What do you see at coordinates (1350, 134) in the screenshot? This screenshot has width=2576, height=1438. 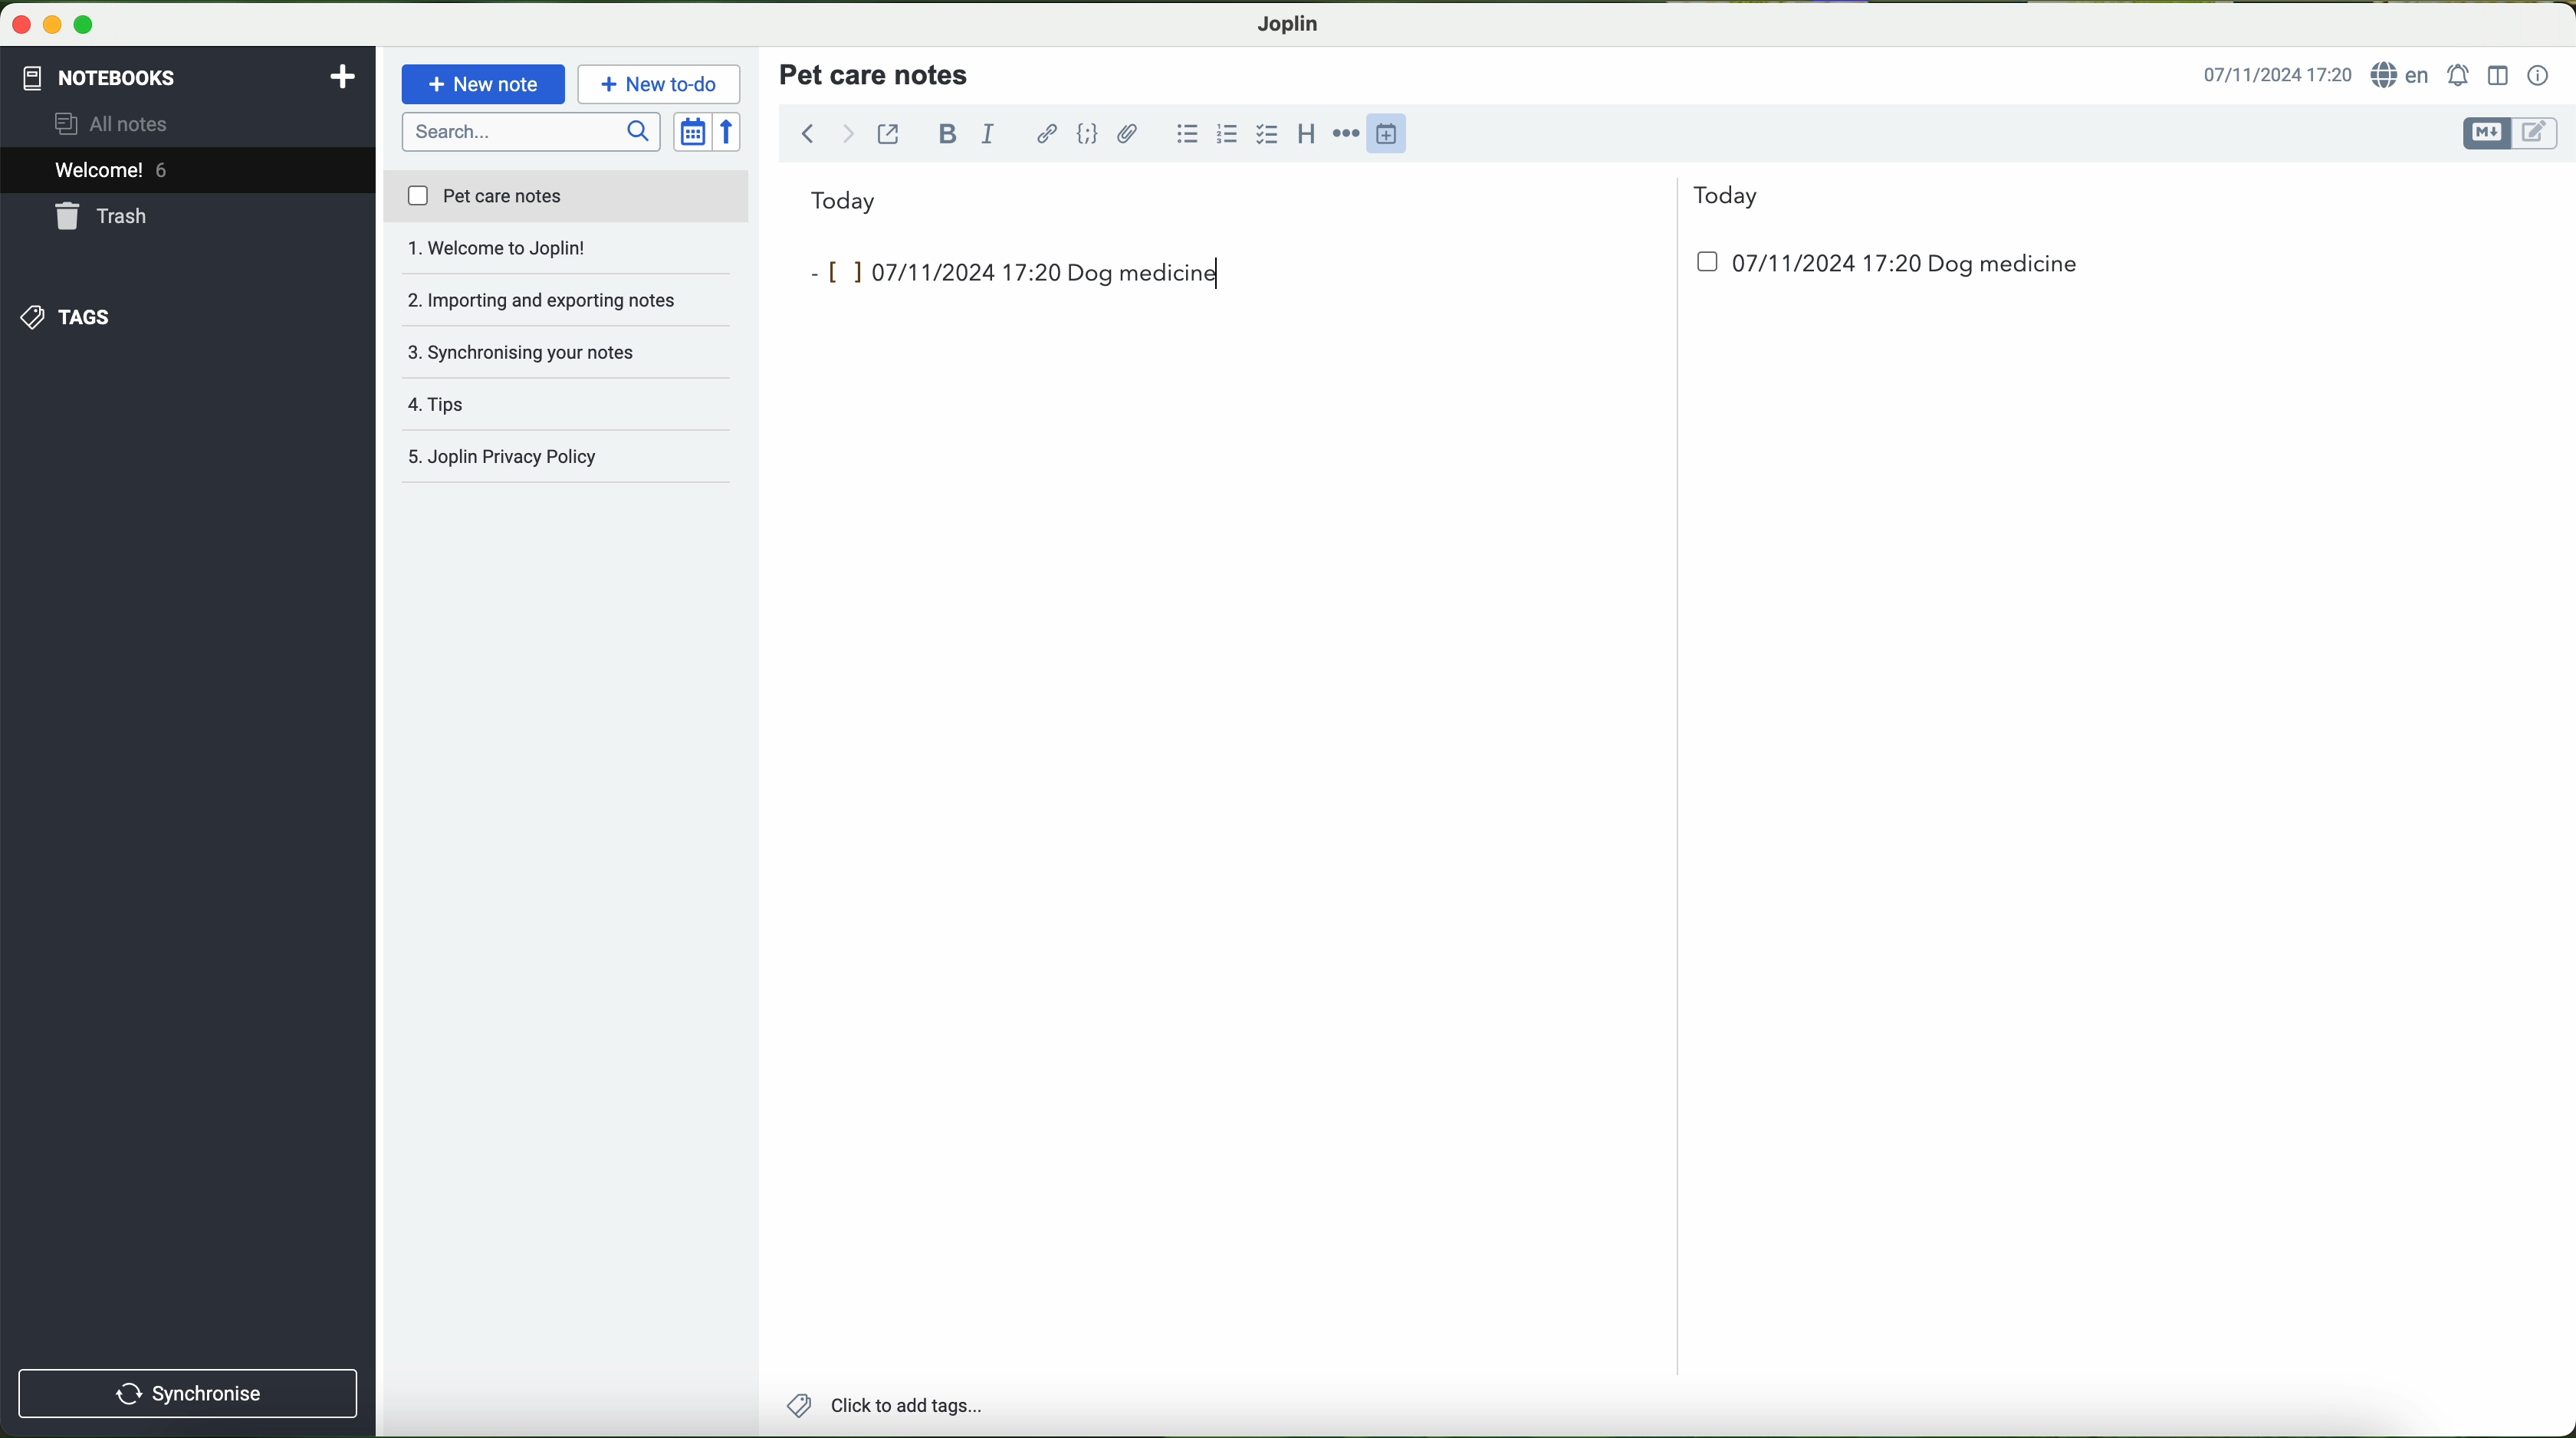 I see `horizontal rule` at bounding box center [1350, 134].